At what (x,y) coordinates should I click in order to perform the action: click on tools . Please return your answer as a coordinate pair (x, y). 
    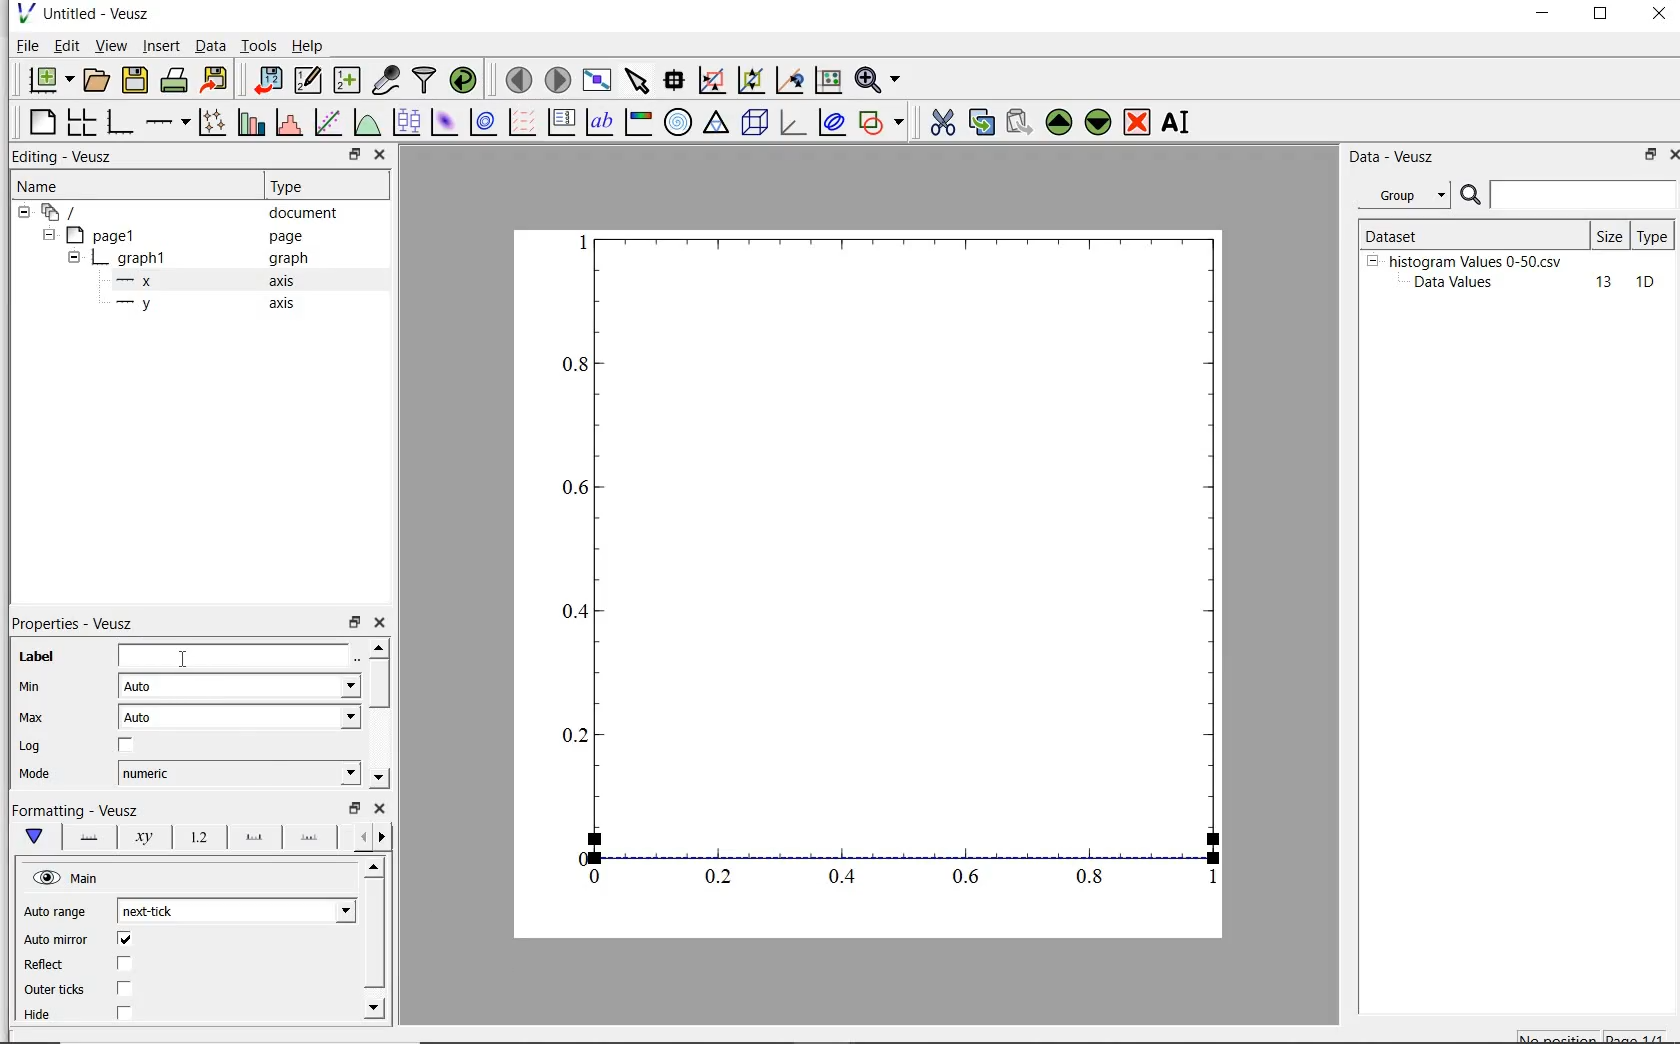
    Looking at the image, I should click on (260, 45).